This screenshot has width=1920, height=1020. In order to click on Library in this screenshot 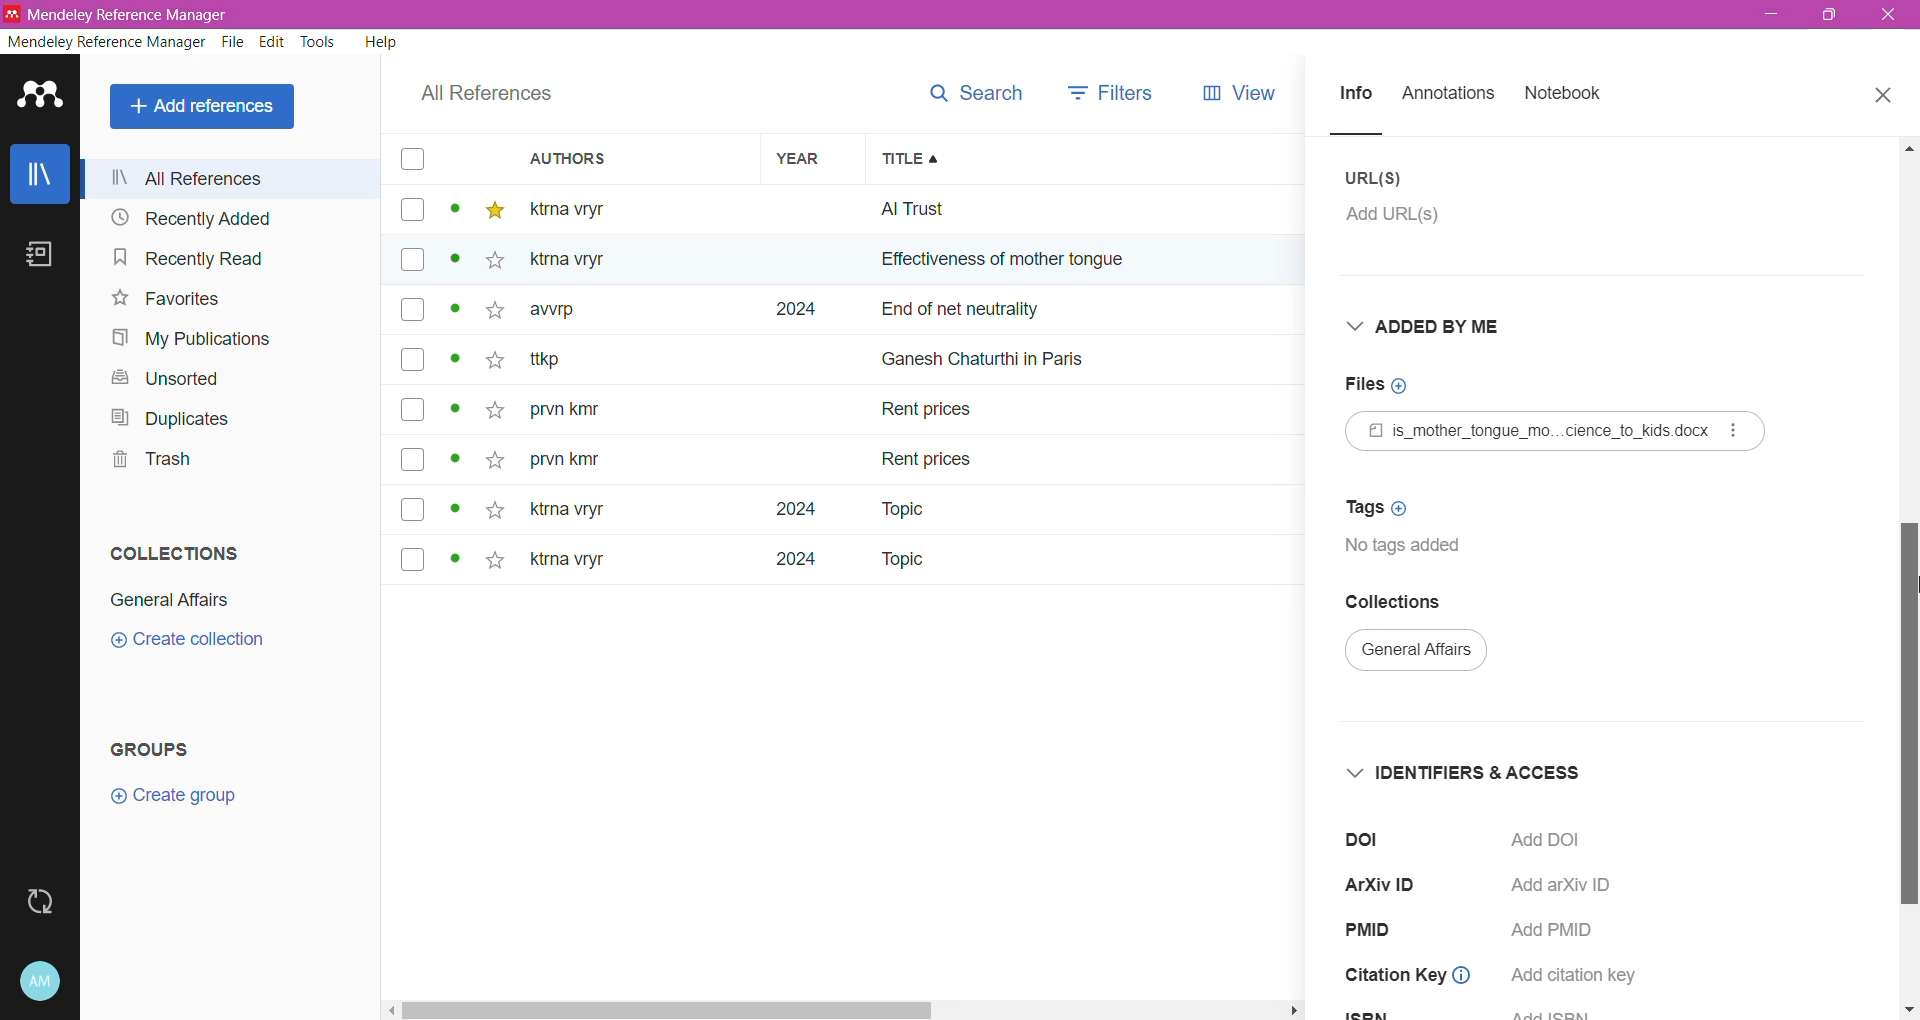, I will do `click(39, 173)`.